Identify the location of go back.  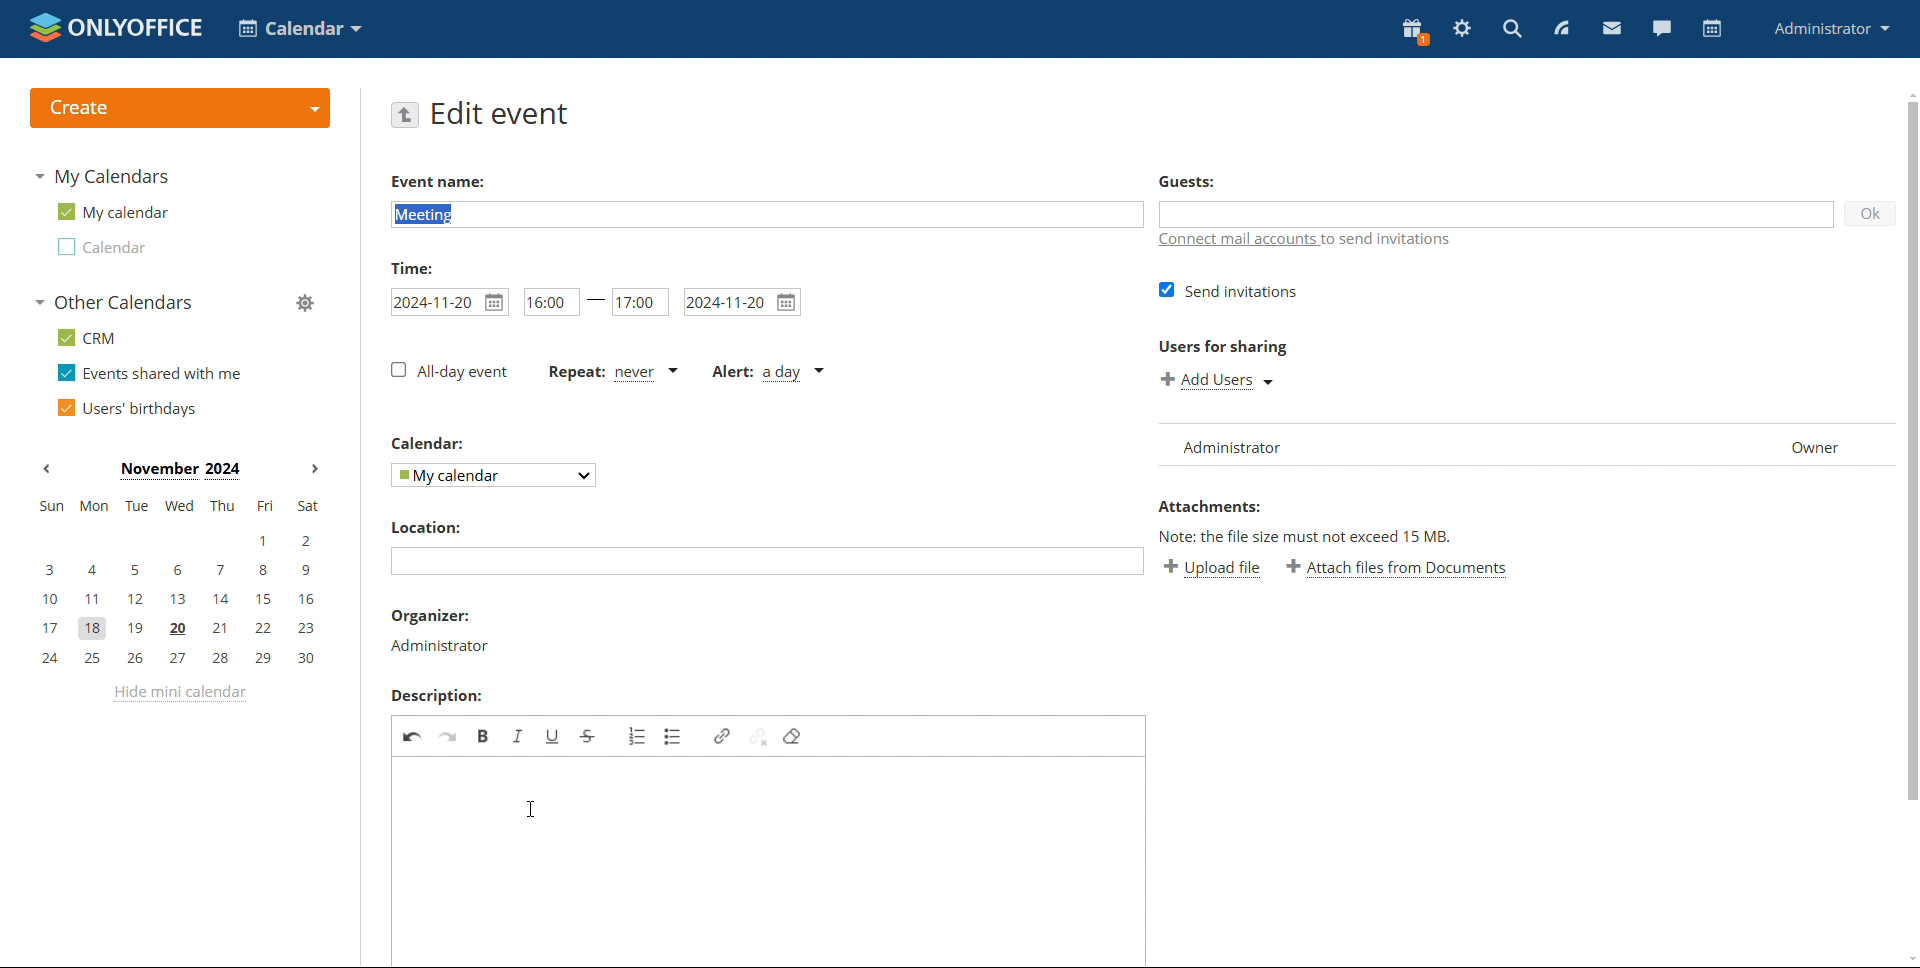
(405, 115).